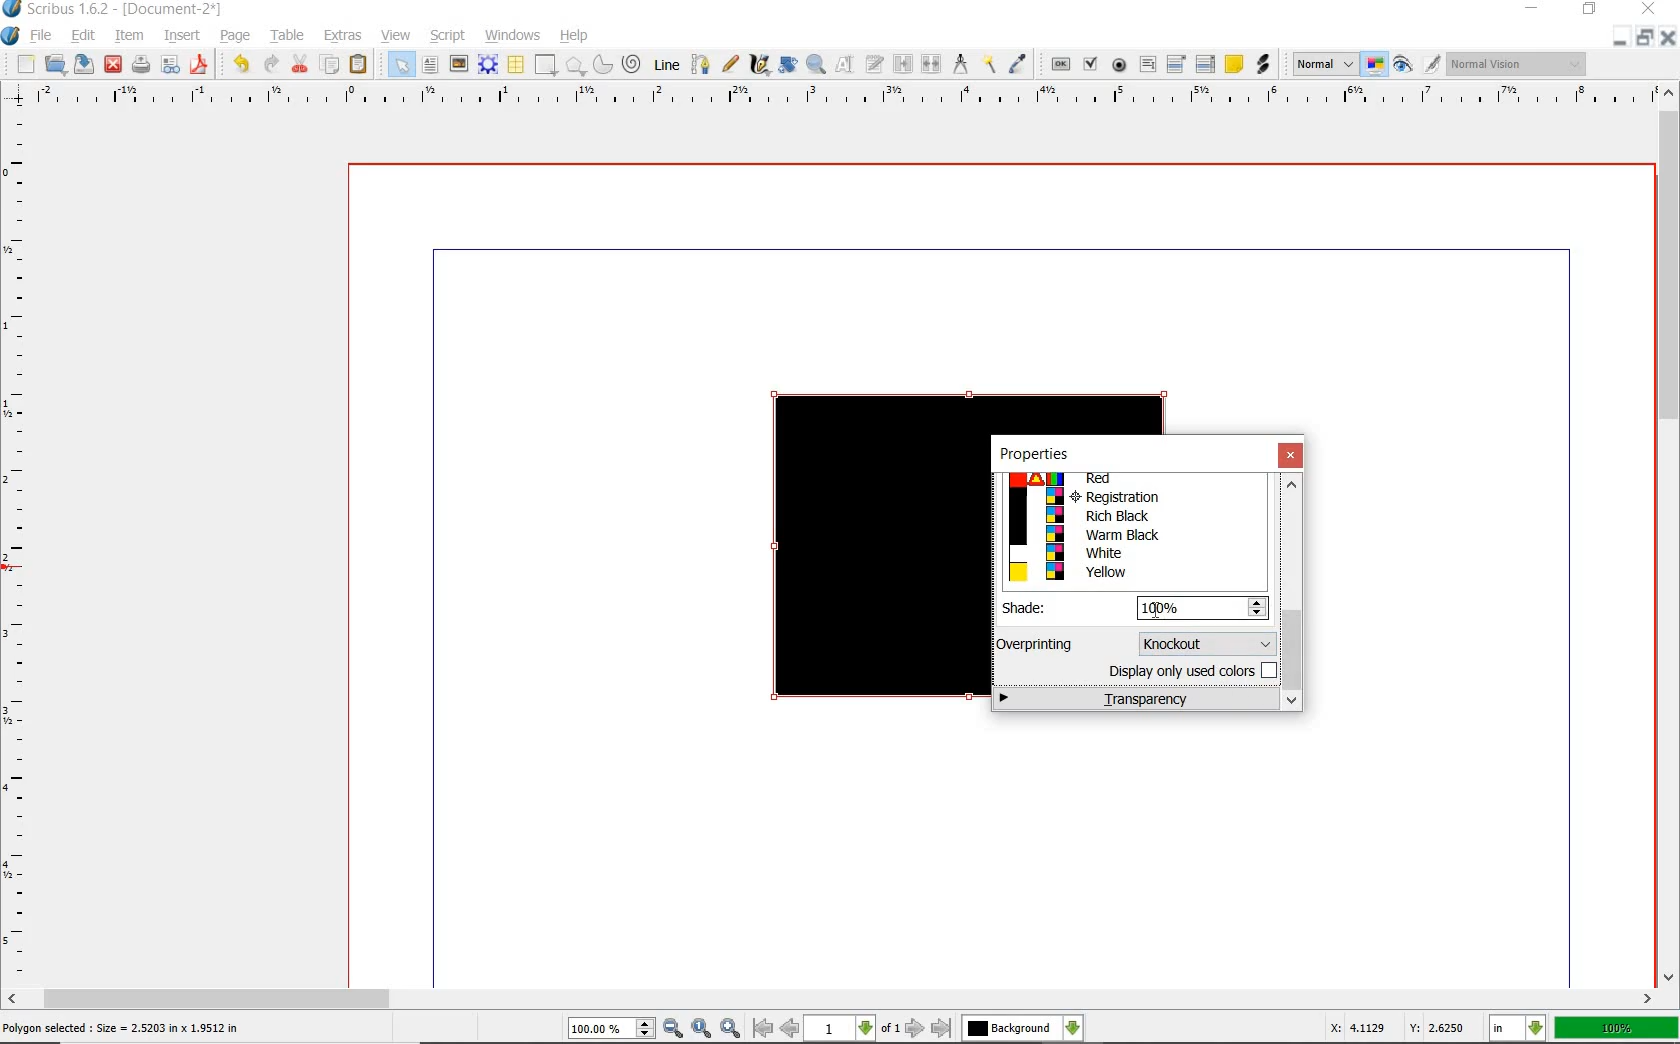 Image resolution: width=1680 pixels, height=1044 pixels. What do you see at coordinates (201, 65) in the screenshot?
I see `save as pdf` at bounding box center [201, 65].